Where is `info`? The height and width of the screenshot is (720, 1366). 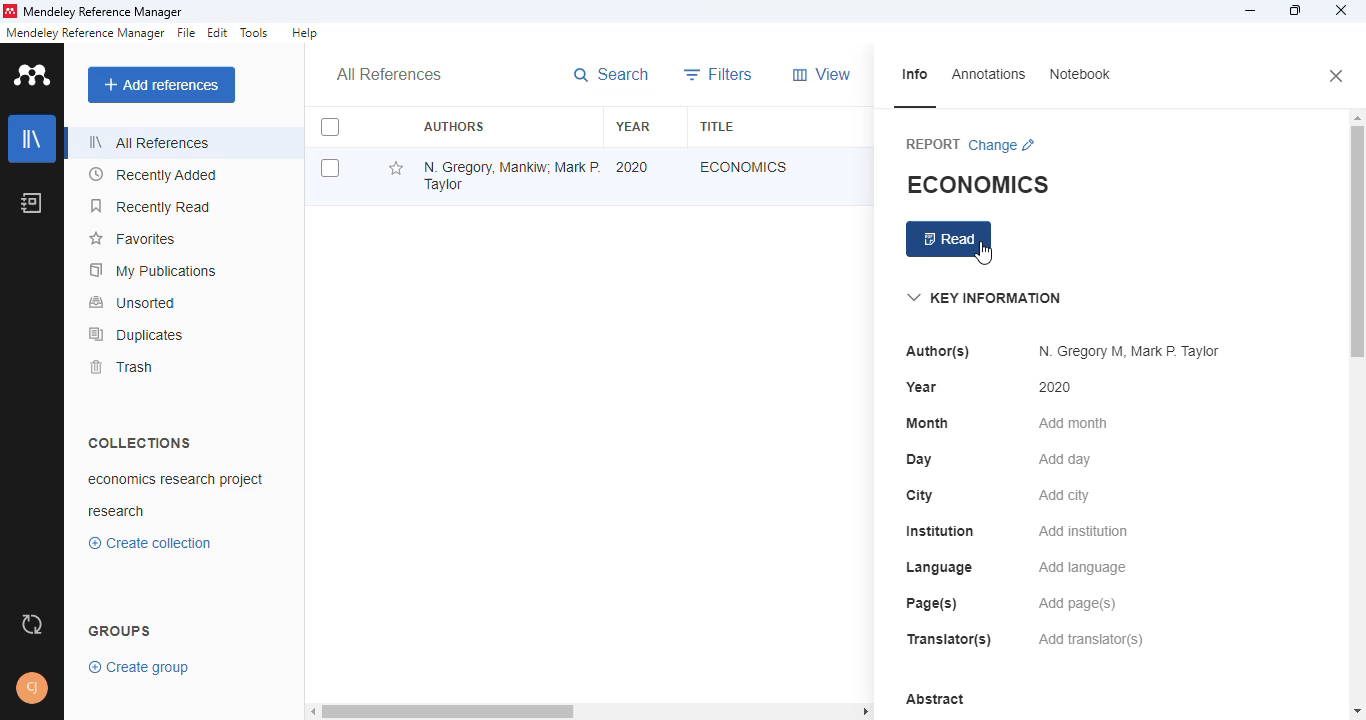 info is located at coordinates (914, 75).